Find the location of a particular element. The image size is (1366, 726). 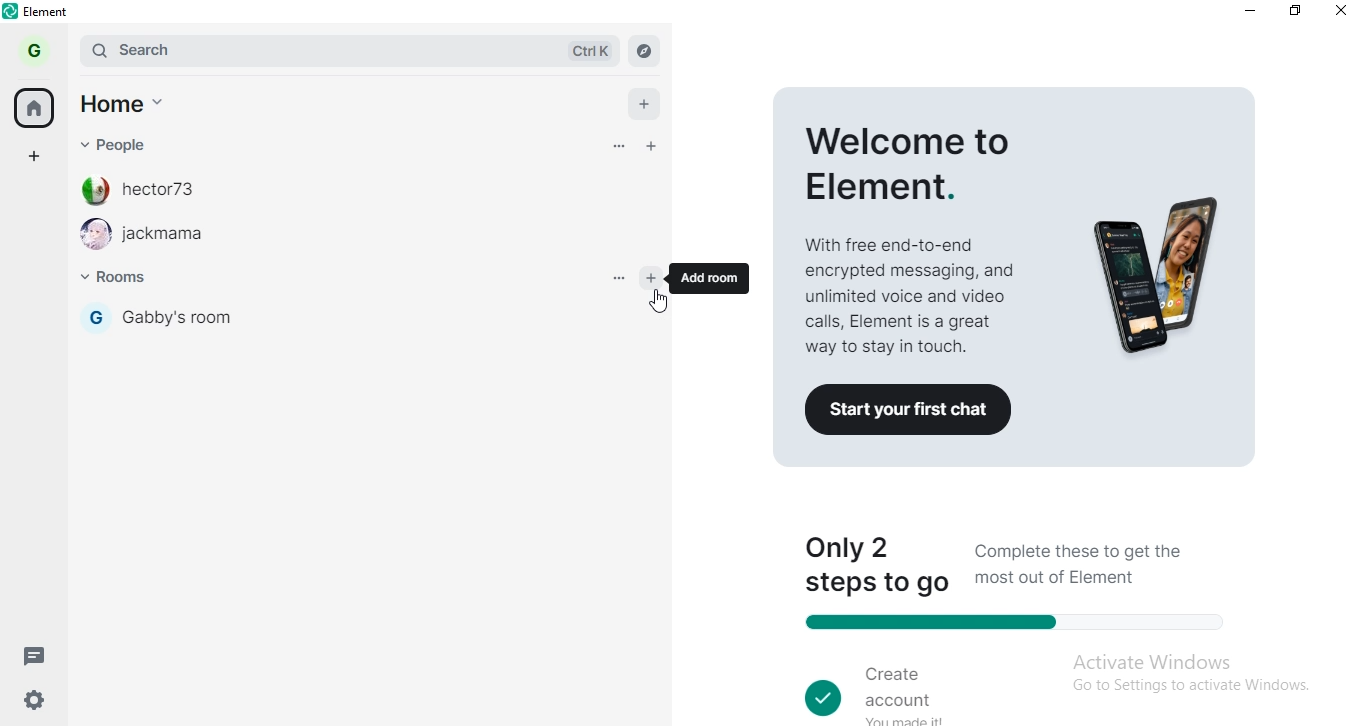

profile image is located at coordinates (93, 190).